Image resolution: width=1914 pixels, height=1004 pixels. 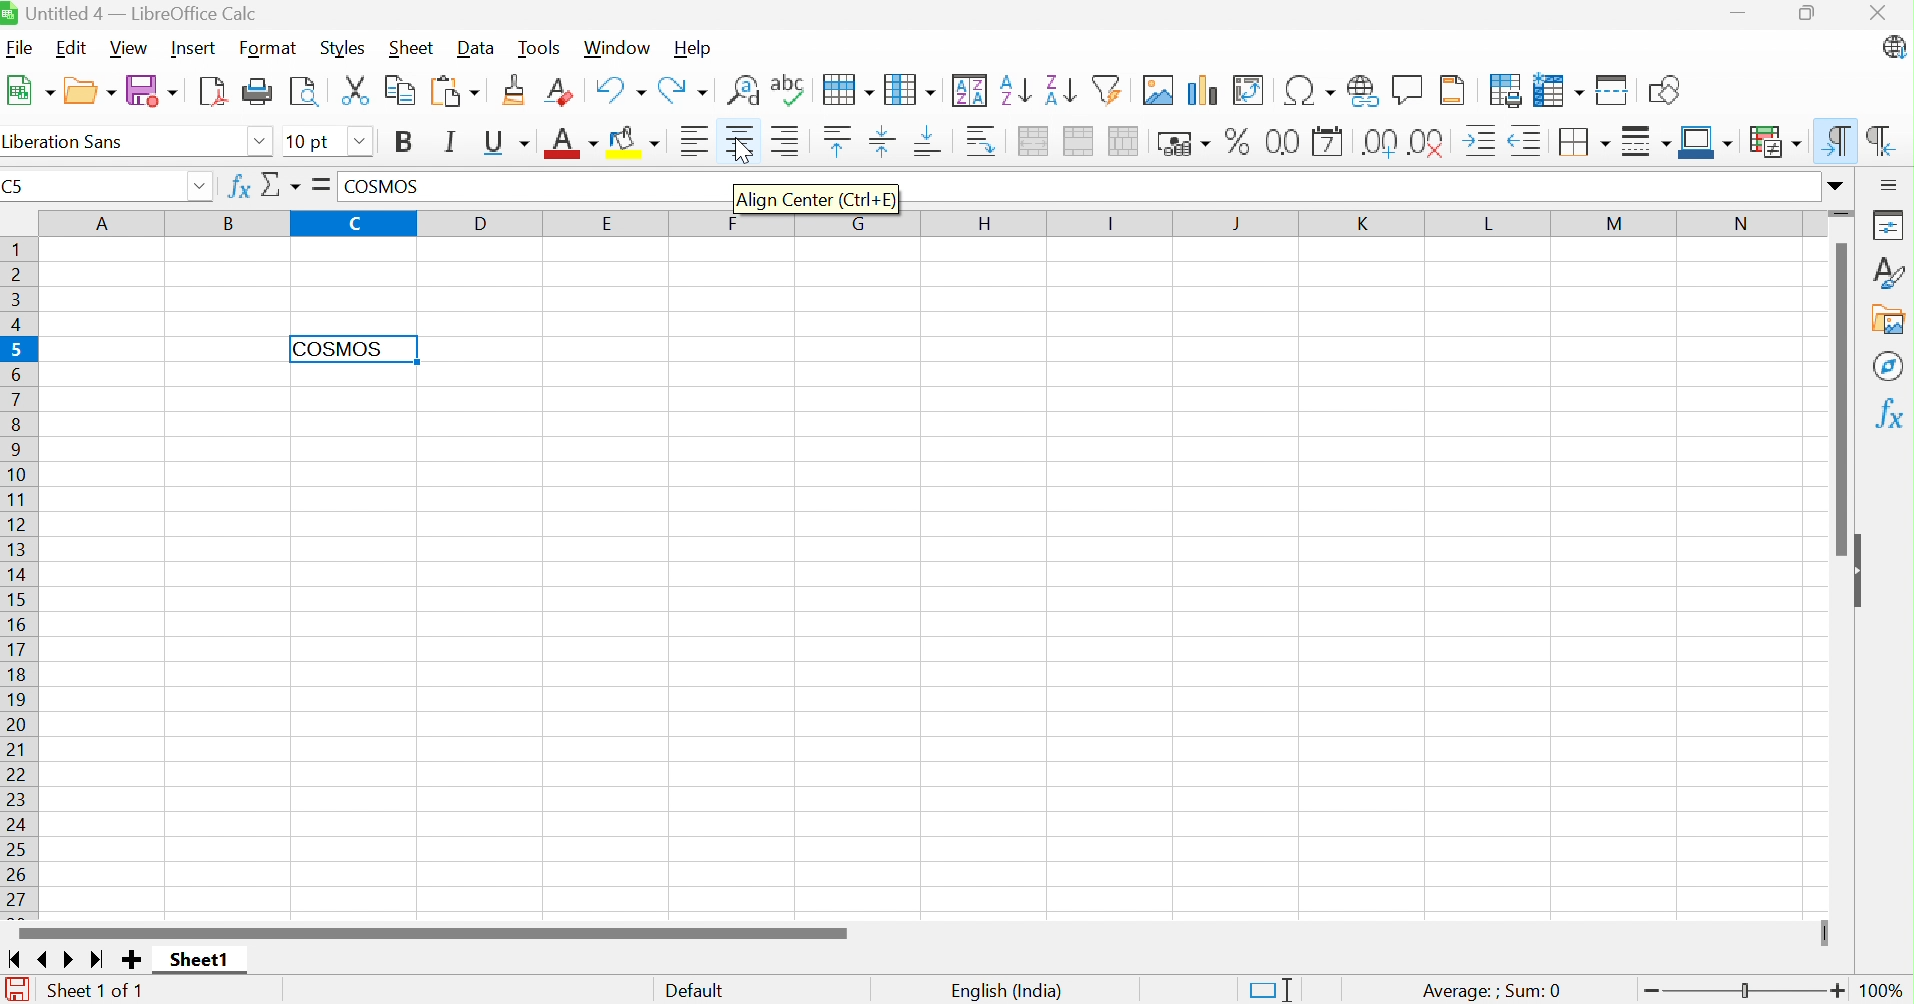 I want to click on Slider, so click(x=1744, y=993).